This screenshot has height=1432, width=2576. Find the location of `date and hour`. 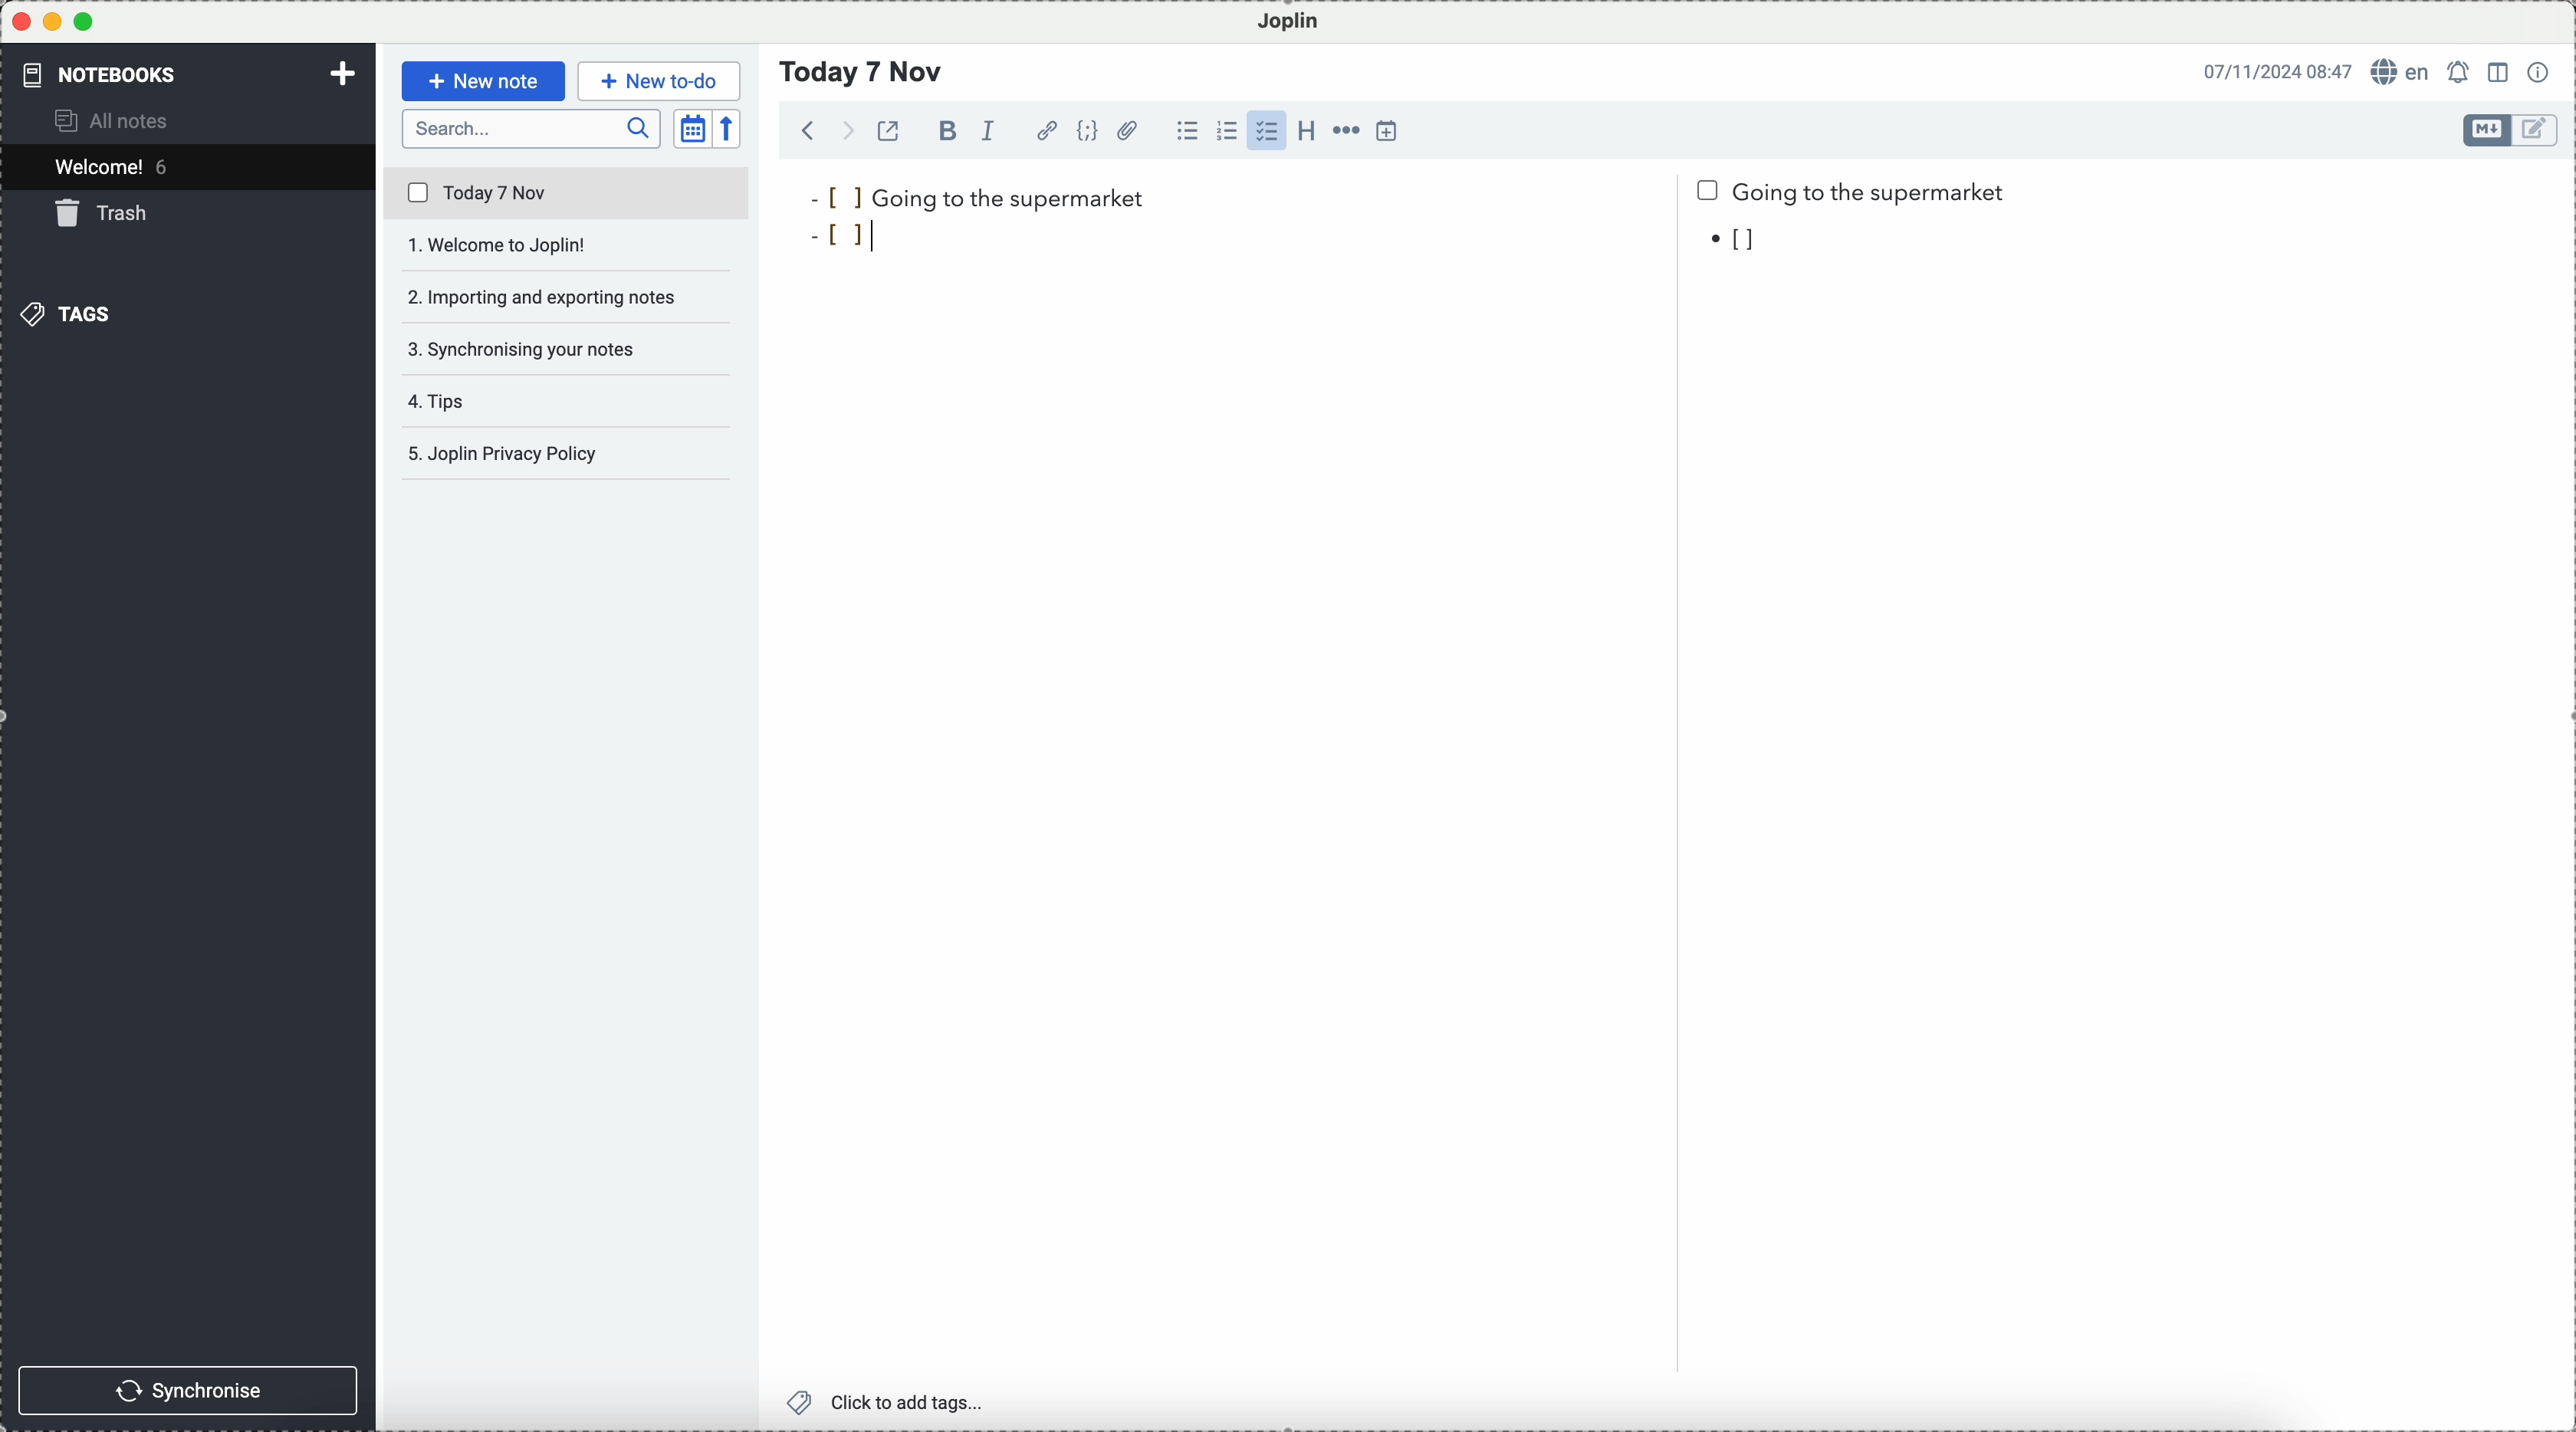

date and hour is located at coordinates (2278, 70).